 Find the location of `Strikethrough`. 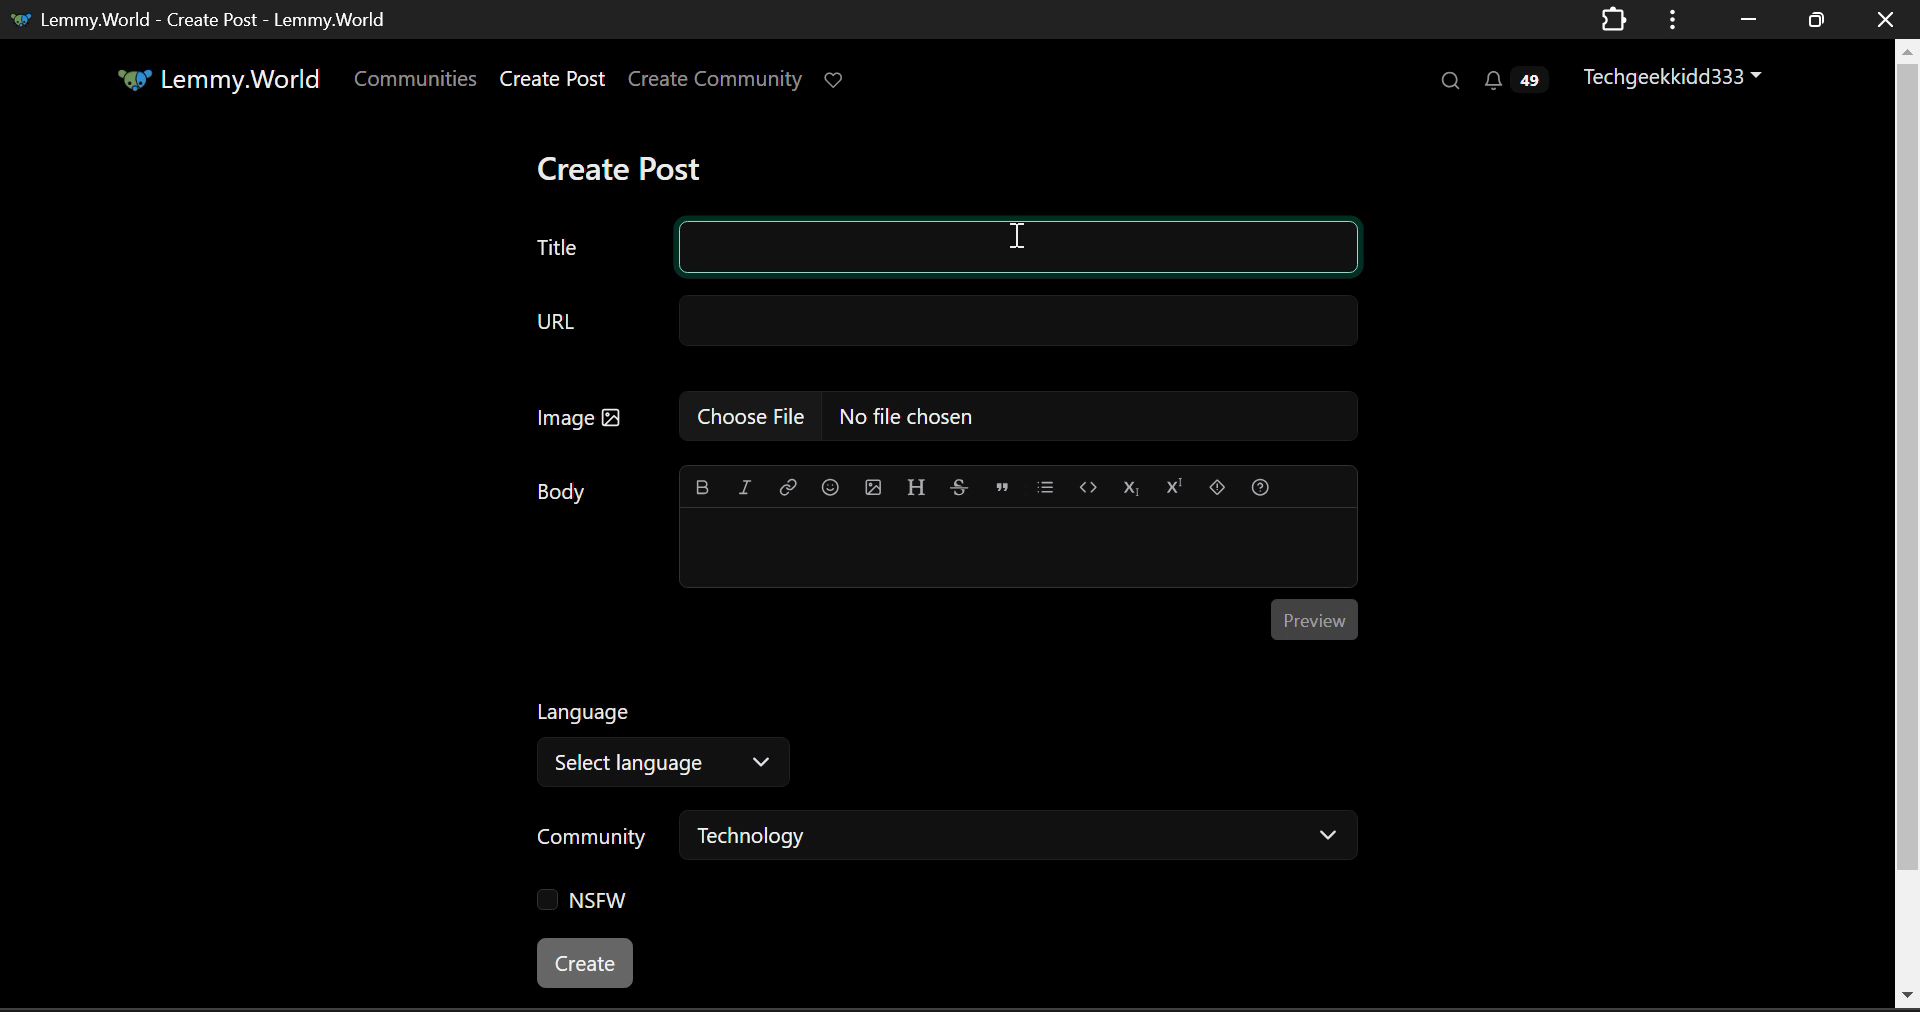

Strikethrough is located at coordinates (959, 489).